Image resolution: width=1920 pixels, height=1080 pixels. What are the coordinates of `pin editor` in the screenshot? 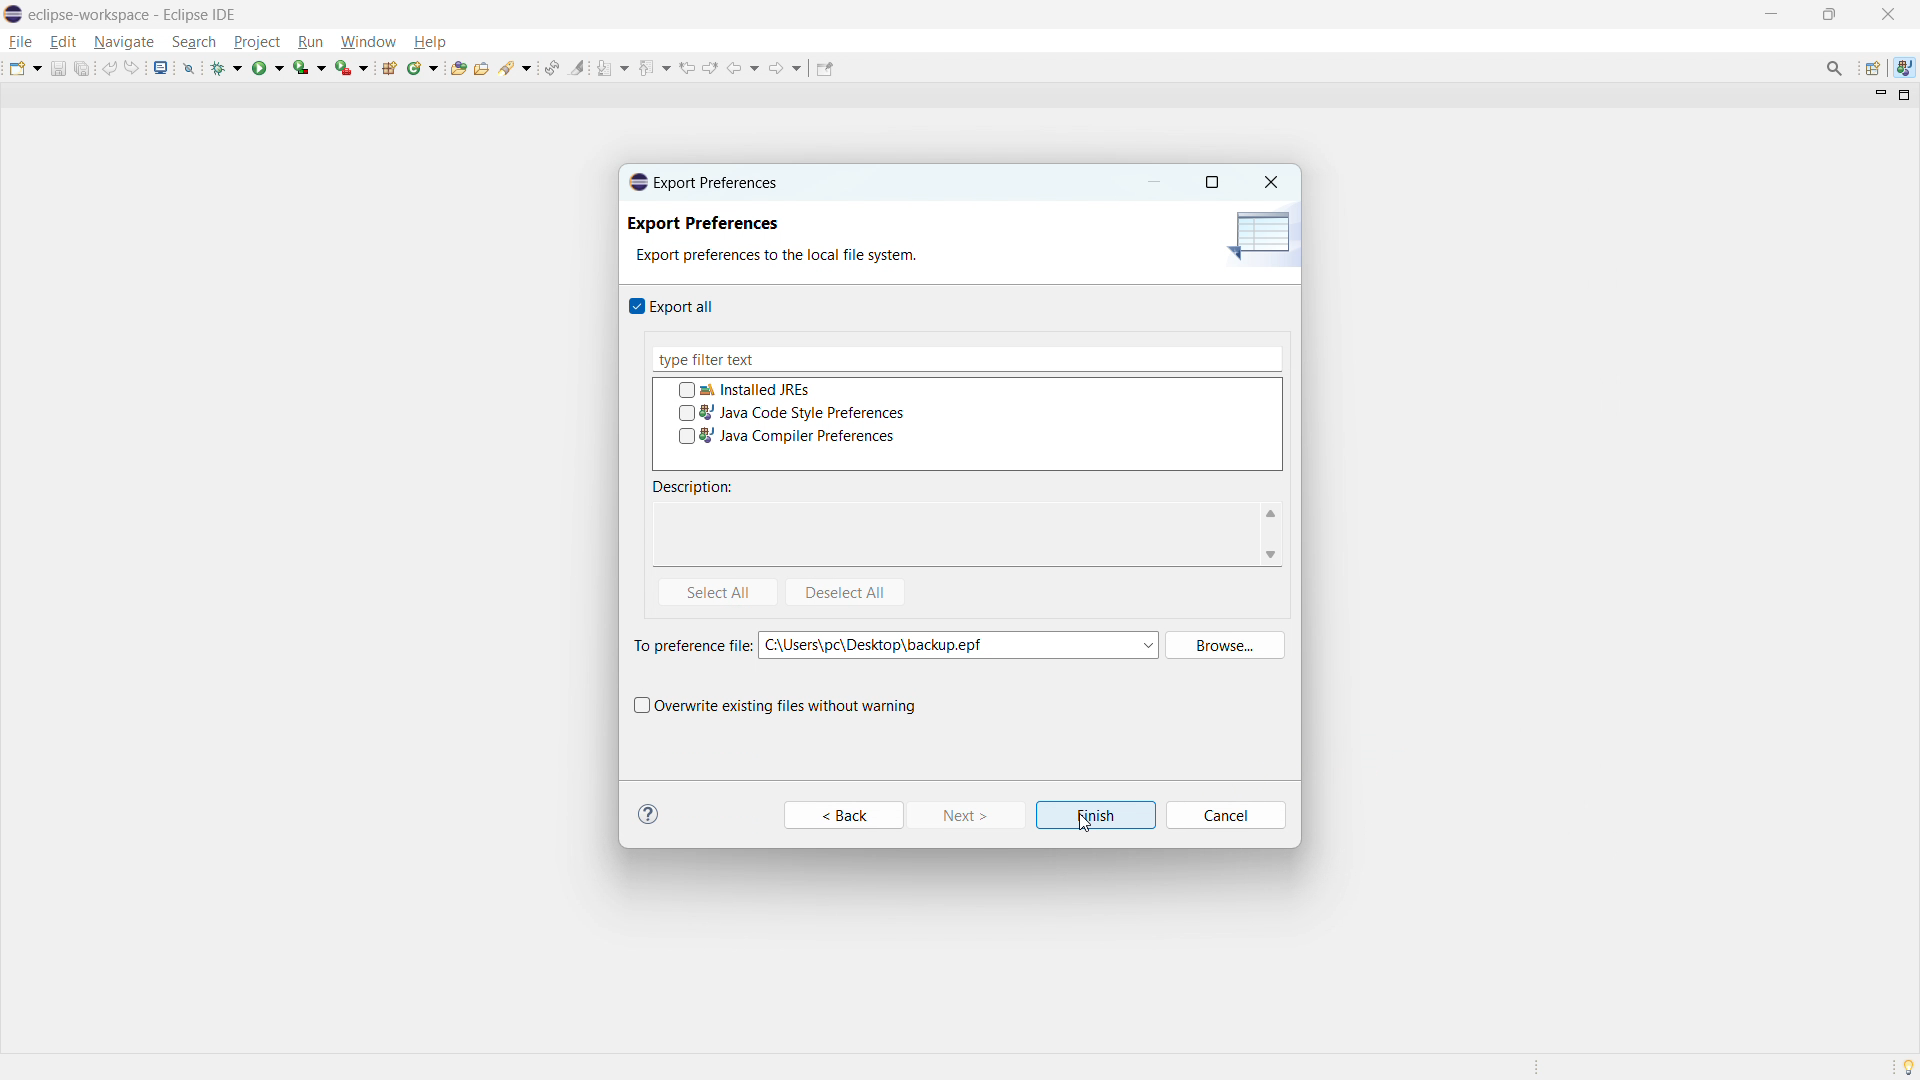 It's located at (823, 68).